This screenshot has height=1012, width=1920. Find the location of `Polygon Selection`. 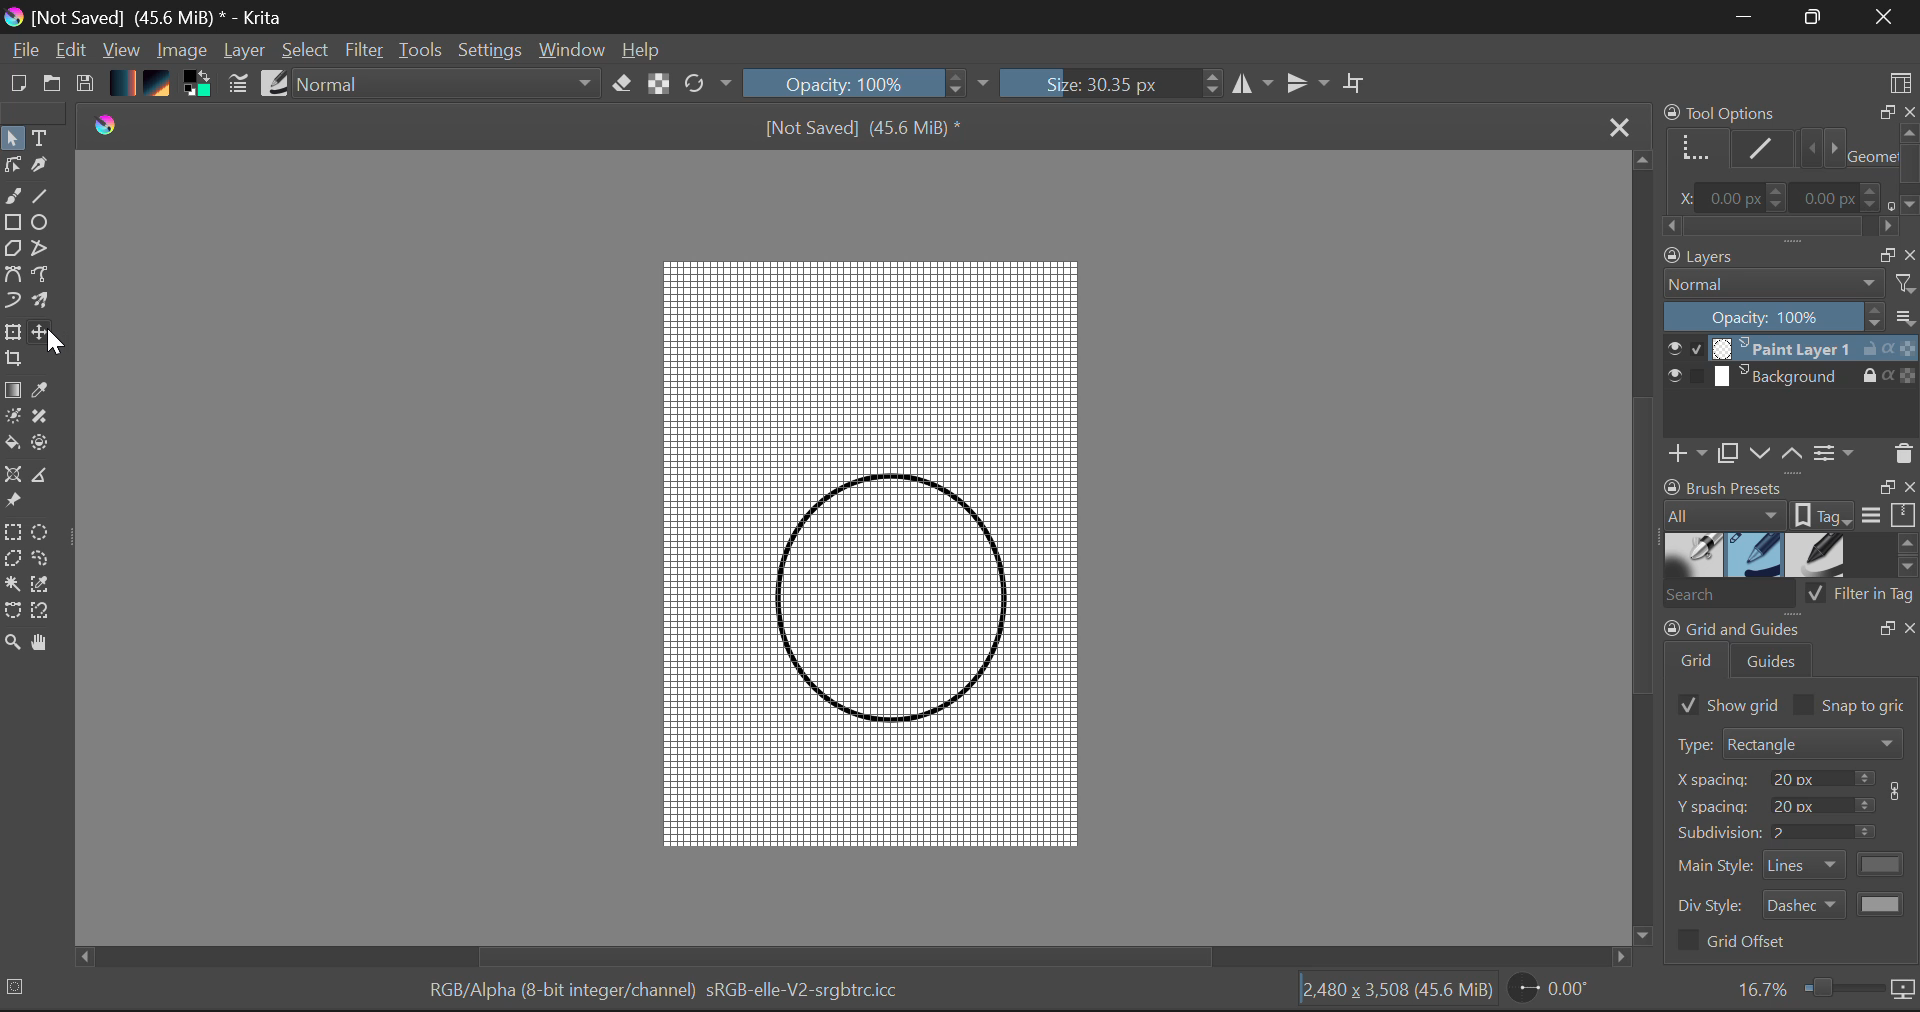

Polygon Selection is located at coordinates (13, 560).